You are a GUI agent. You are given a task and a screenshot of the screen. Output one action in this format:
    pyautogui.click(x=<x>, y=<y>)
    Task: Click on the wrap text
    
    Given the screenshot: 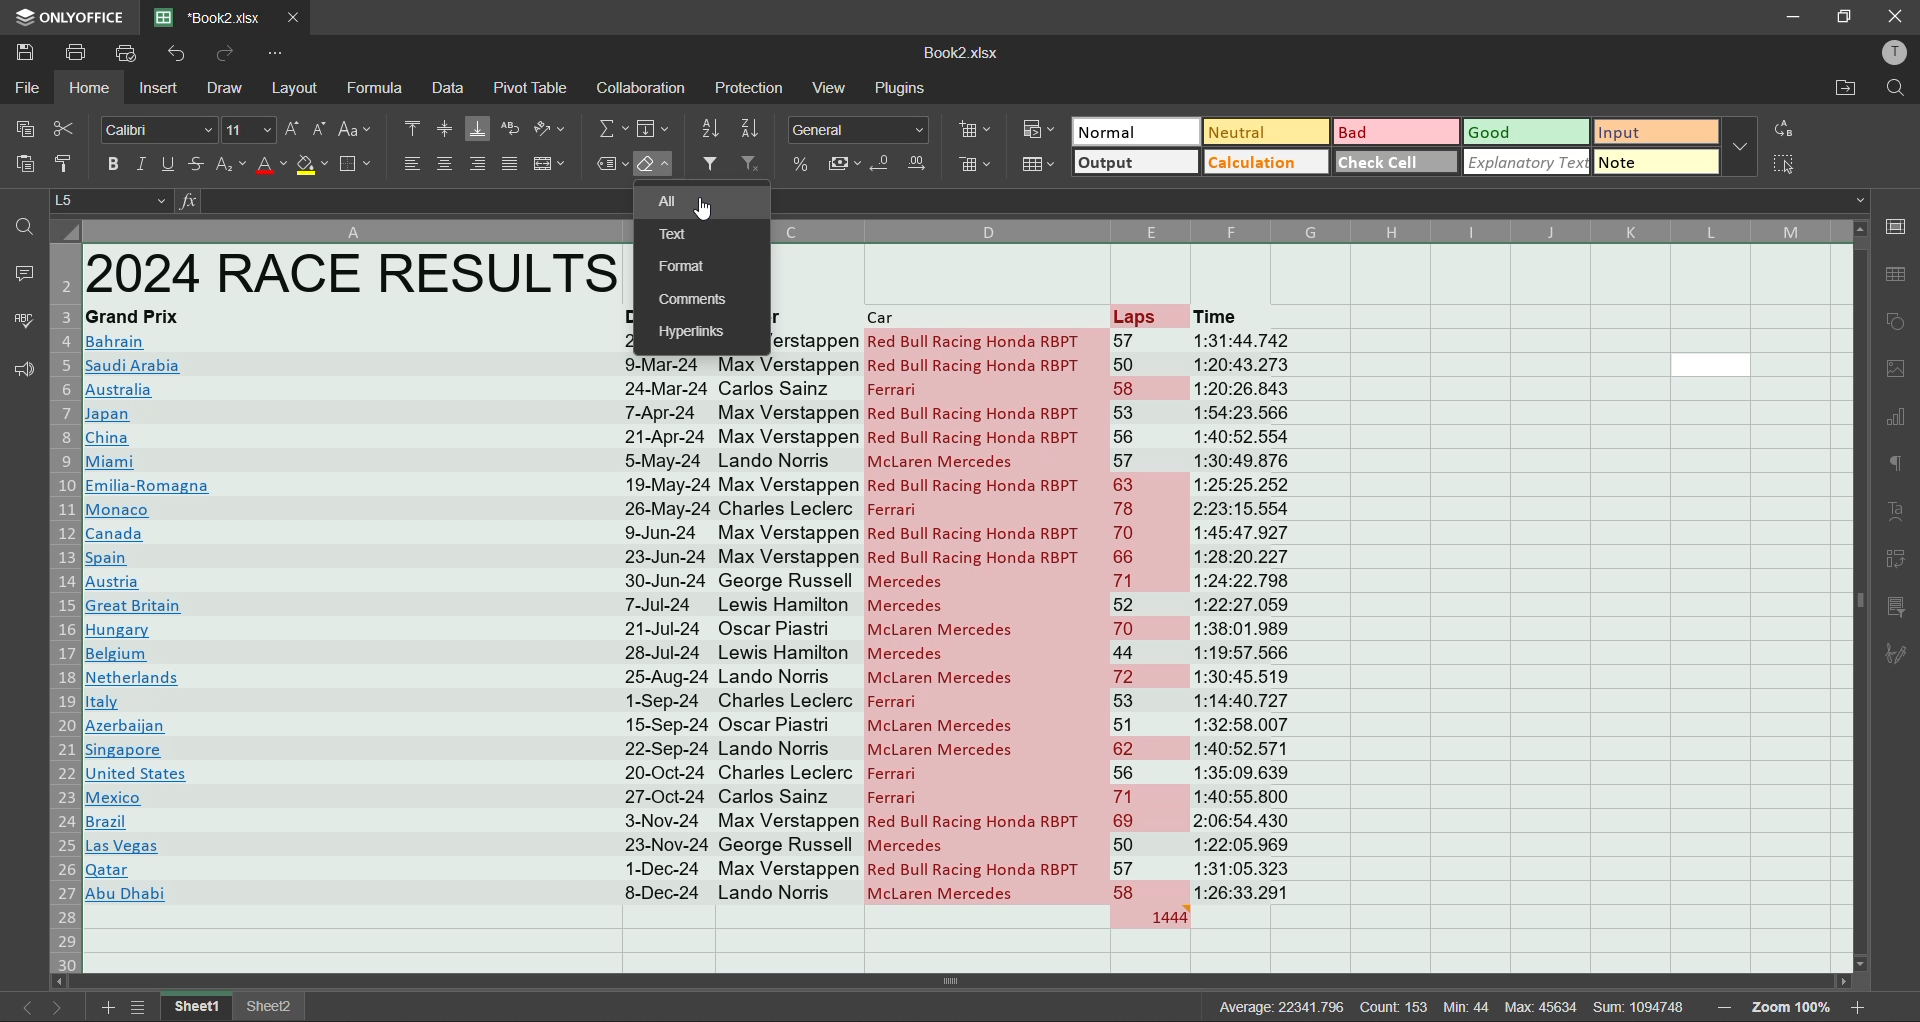 What is the action you would take?
    pyautogui.click(x=508, y=131)
    